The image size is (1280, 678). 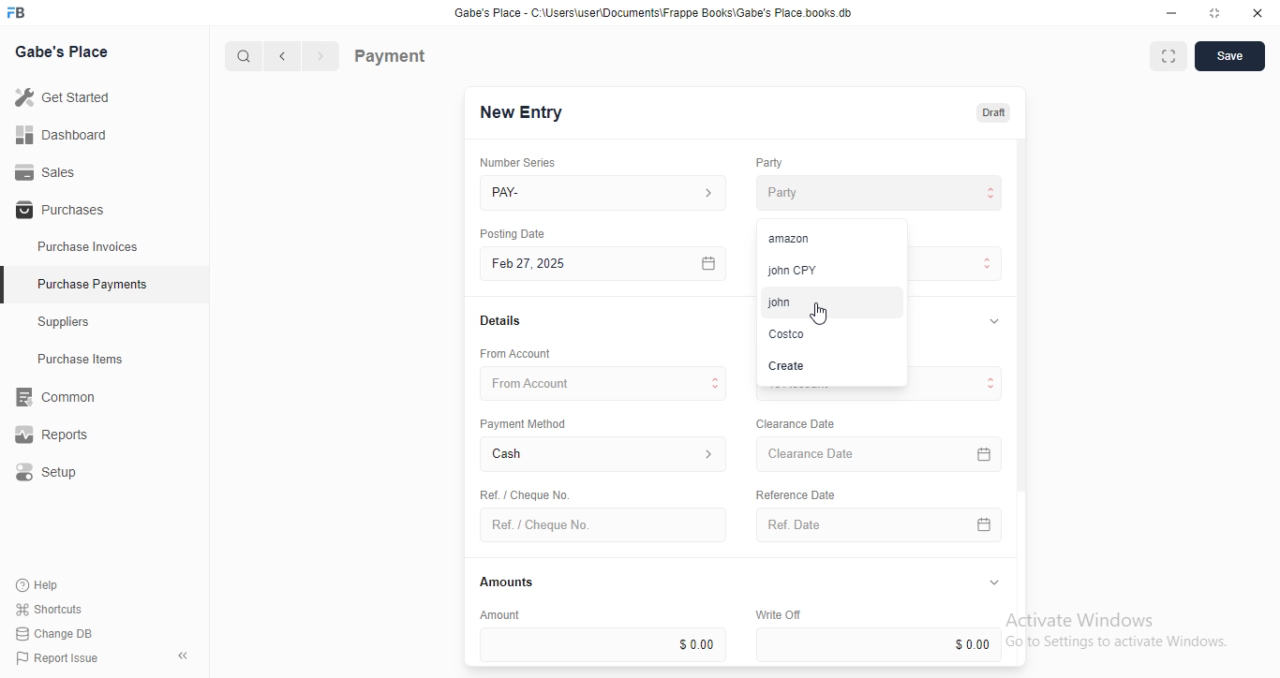 What do you see at coordinates (794, 493) in the screenshot?
I see `Reference Date` at bounding box center [794, 493].